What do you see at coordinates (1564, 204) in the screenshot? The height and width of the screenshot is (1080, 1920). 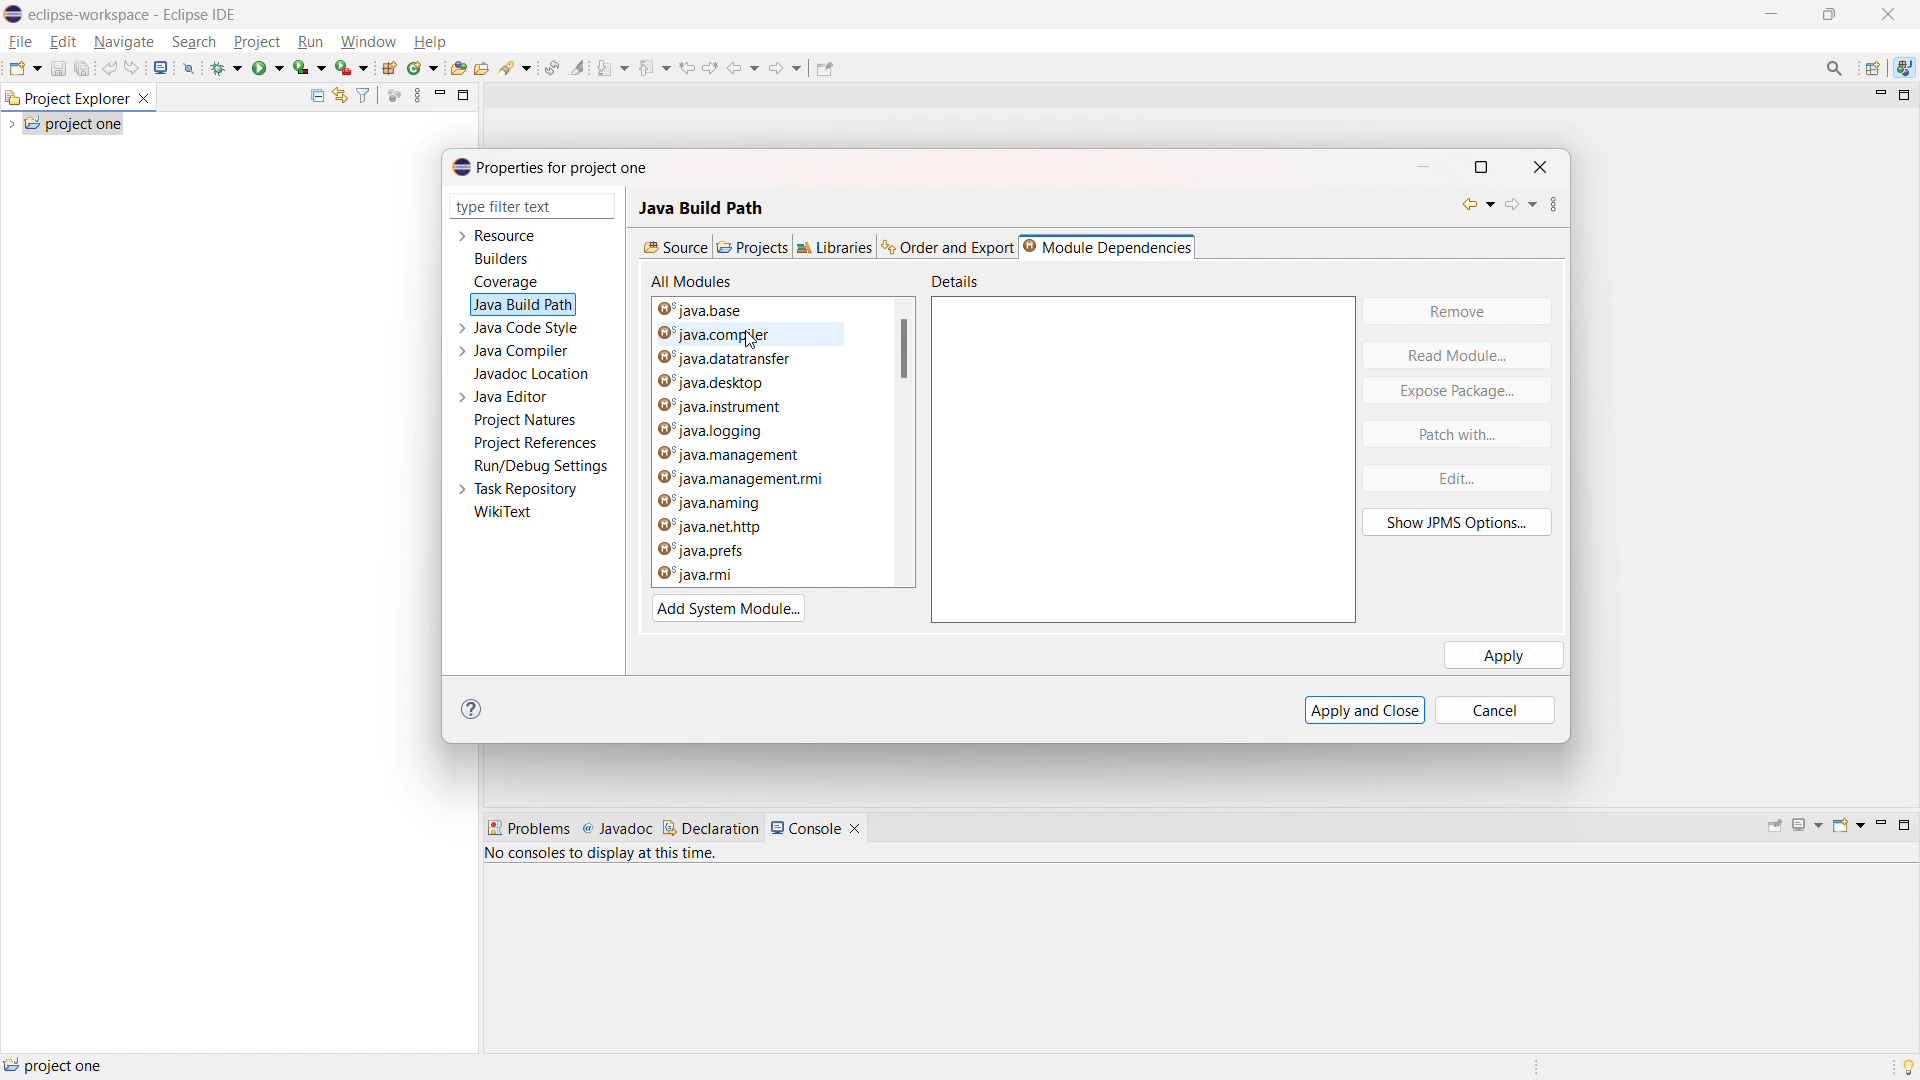 I see `view menu` at bounding box center [1564, 204].